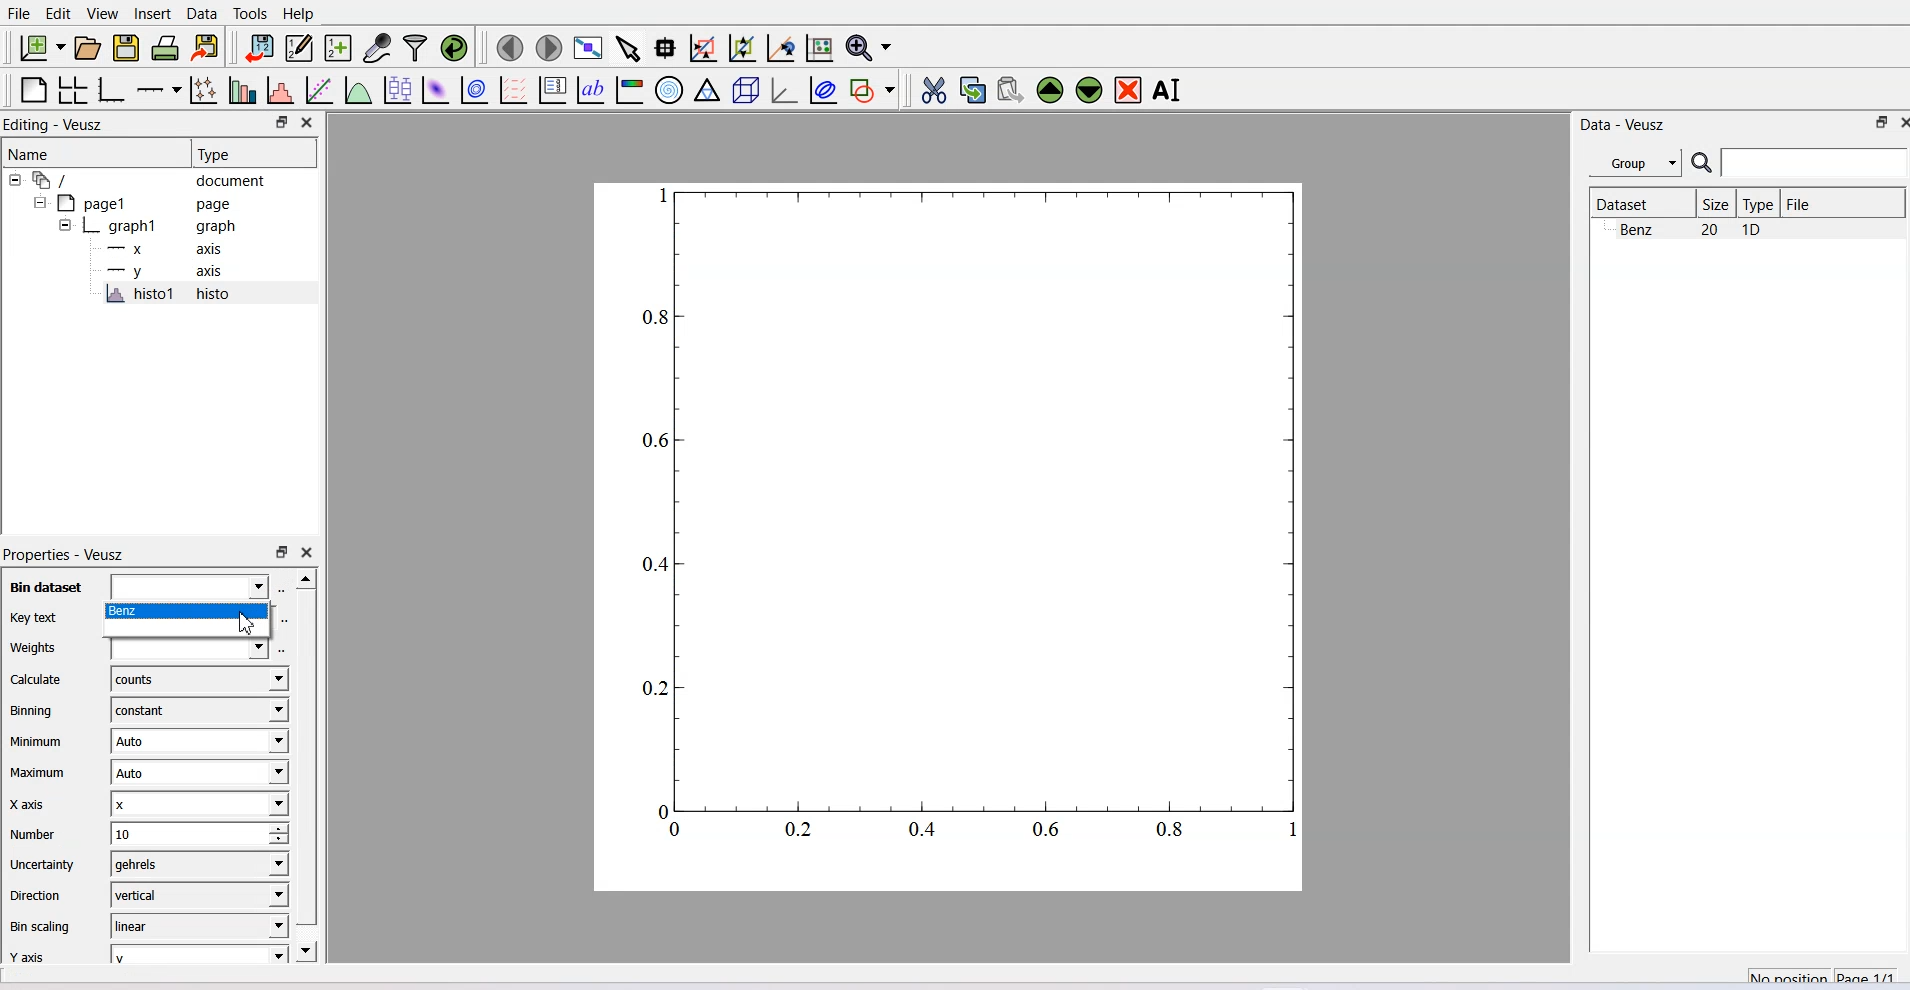 The height and width of the screenshot is (990, 1910). I want to click on Move to the previous page, so click(509, 48).